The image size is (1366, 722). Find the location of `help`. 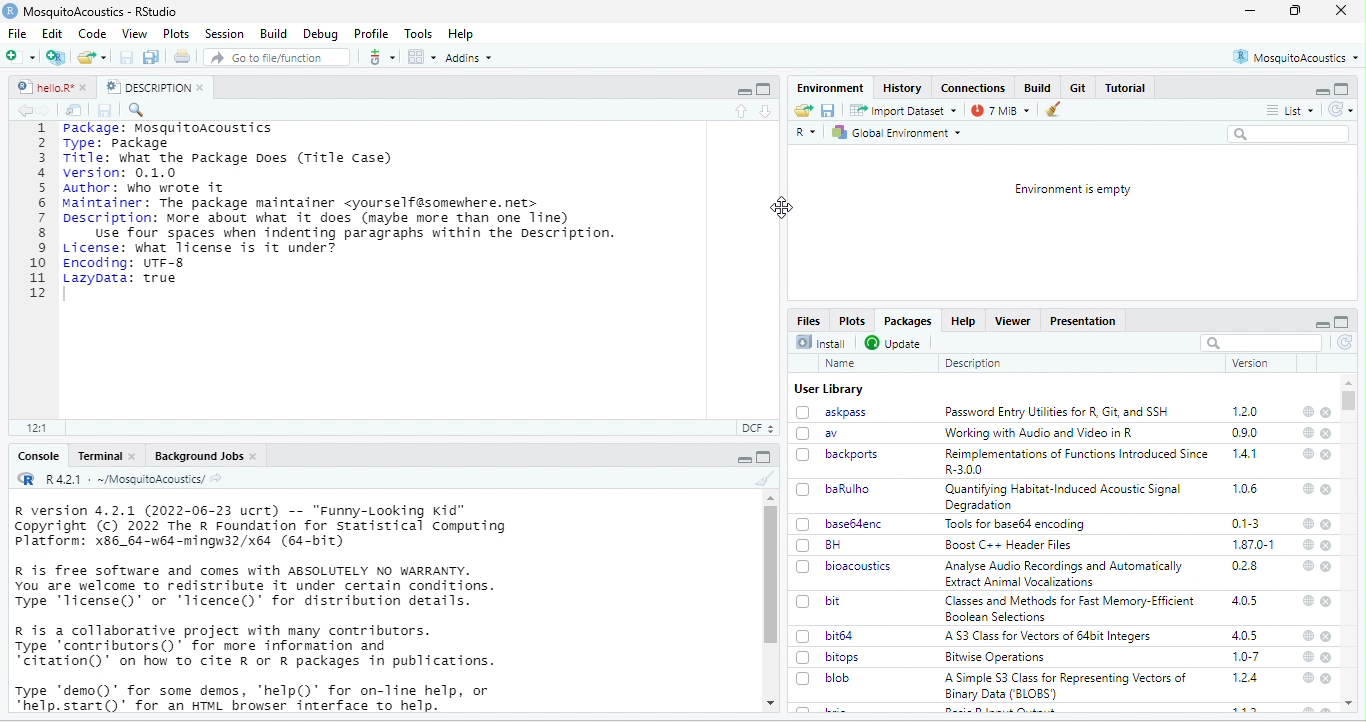

help is located at coordinates (1307, 489).